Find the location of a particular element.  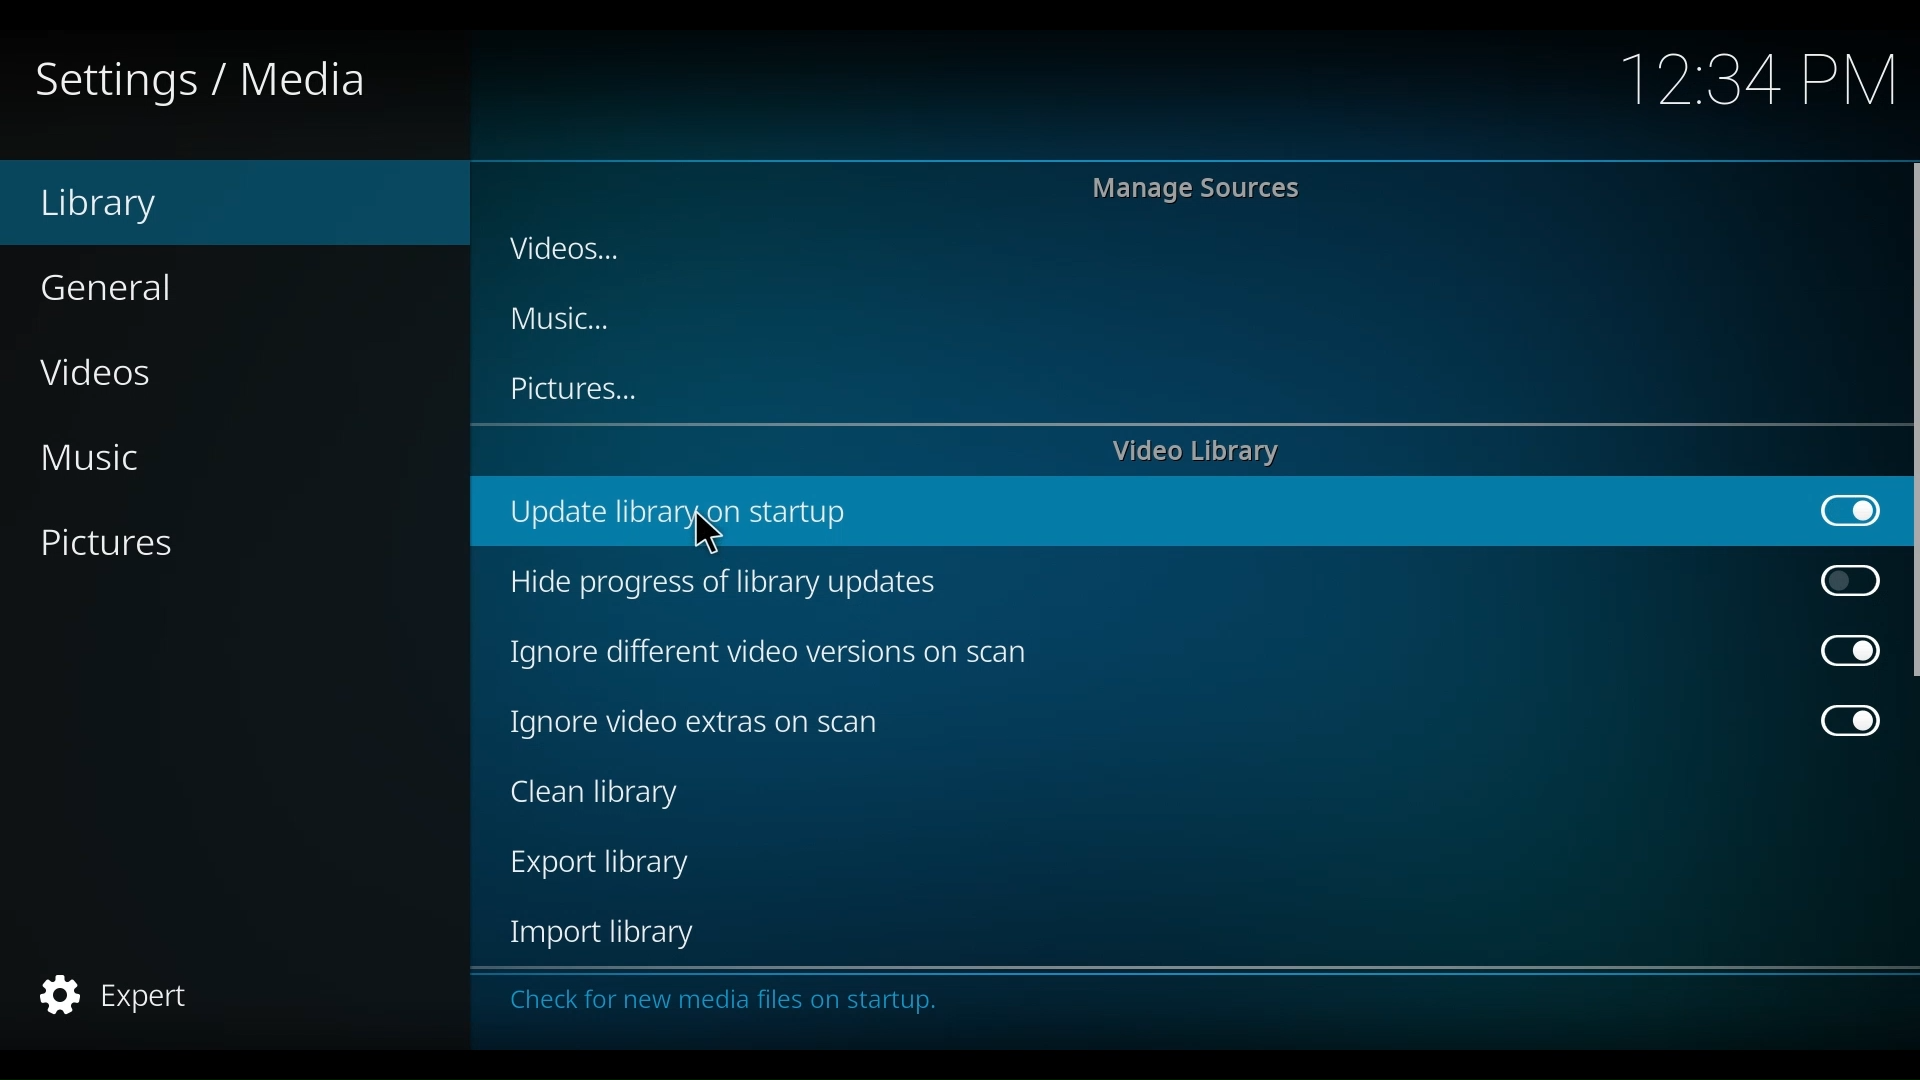

Pictures is located at coordinates (113, 546).